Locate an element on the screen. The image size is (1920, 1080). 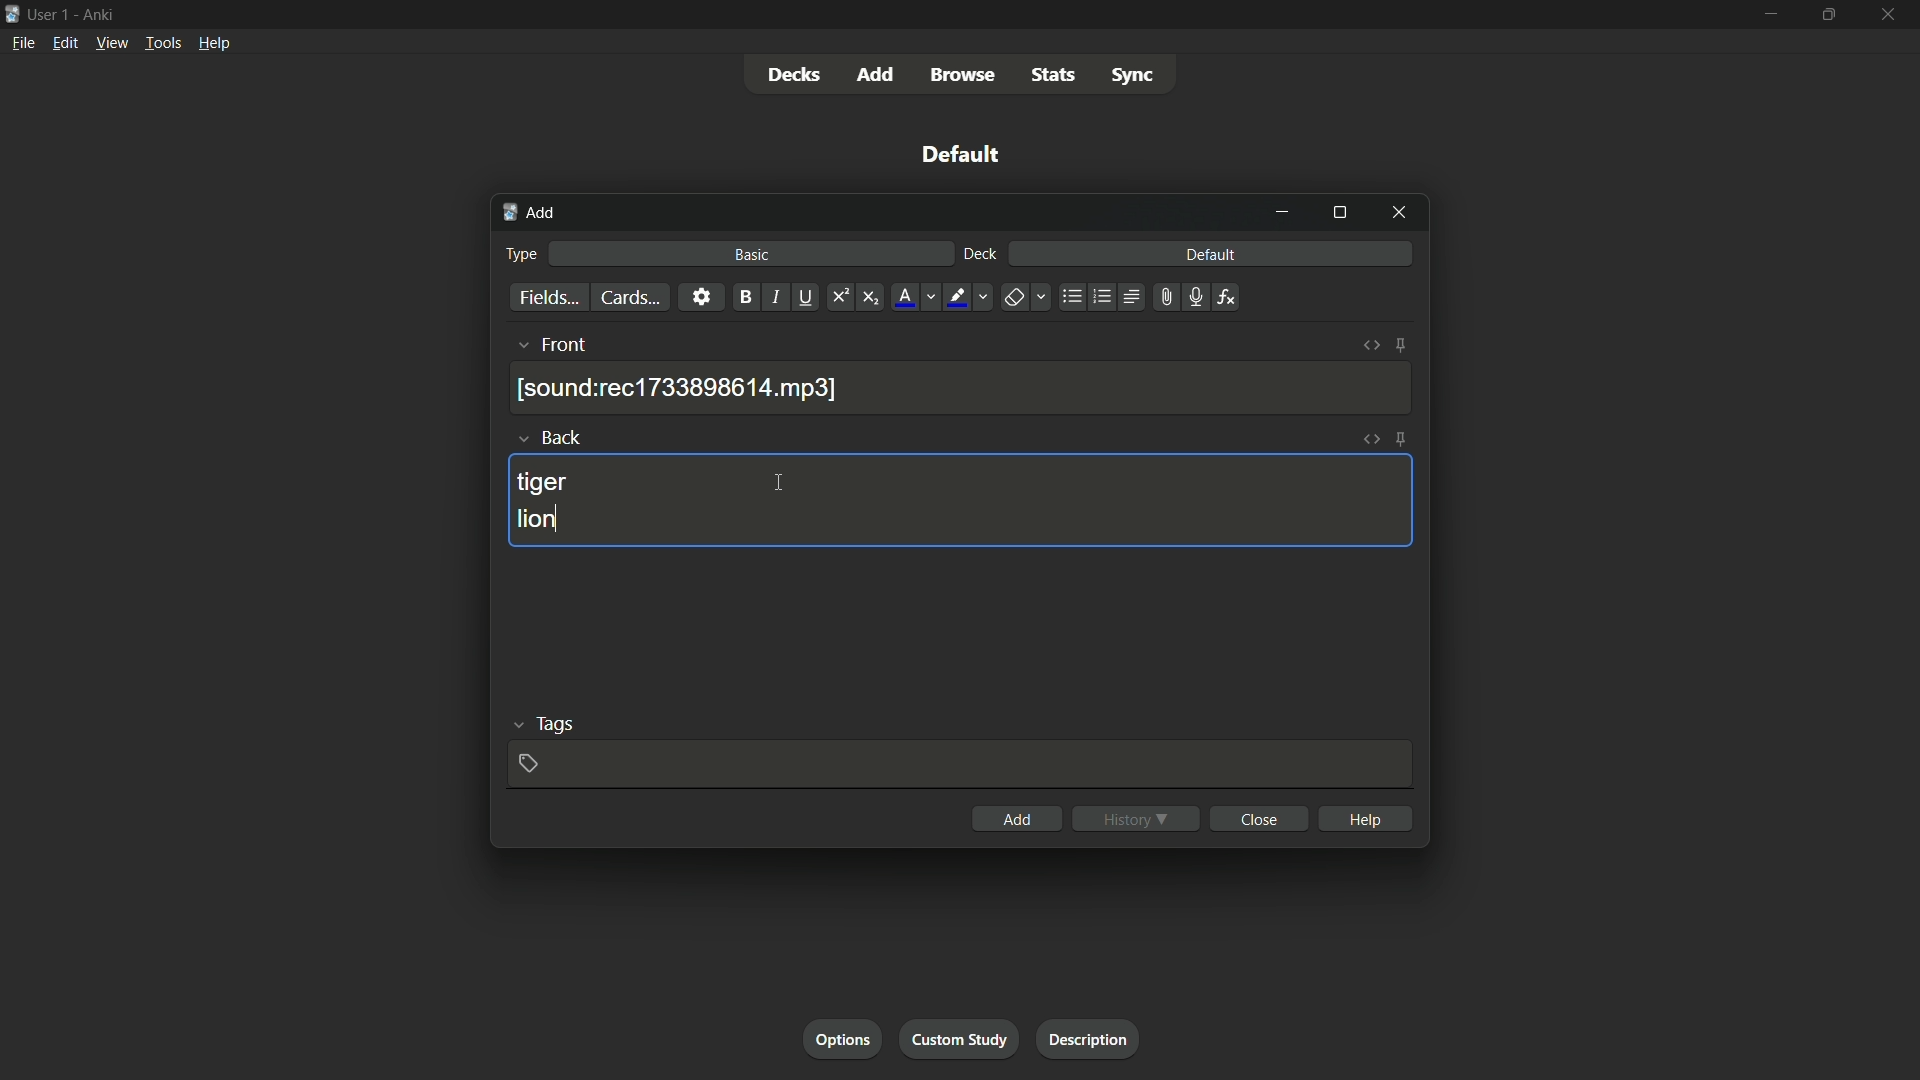
superscript is located at coordinates (839, 297).